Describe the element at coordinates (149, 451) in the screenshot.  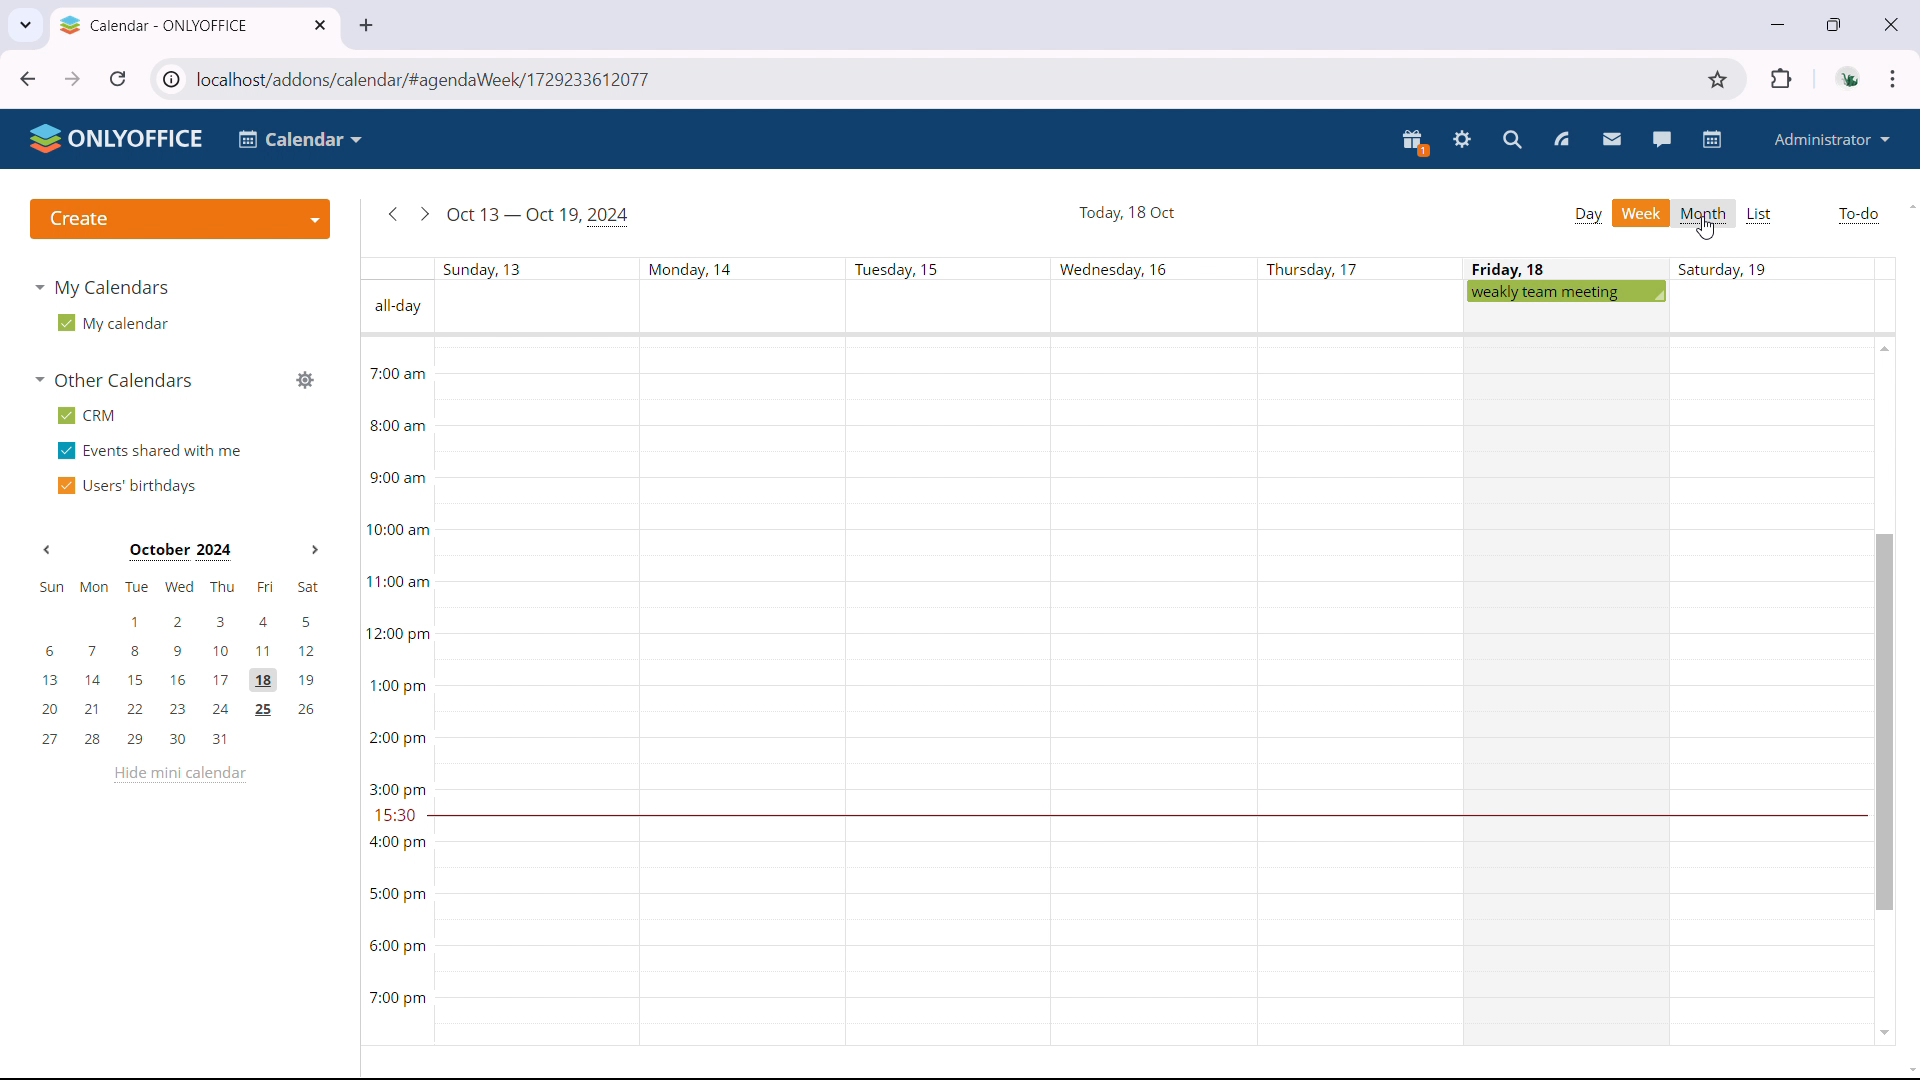
I see `events shared with me` at that location.